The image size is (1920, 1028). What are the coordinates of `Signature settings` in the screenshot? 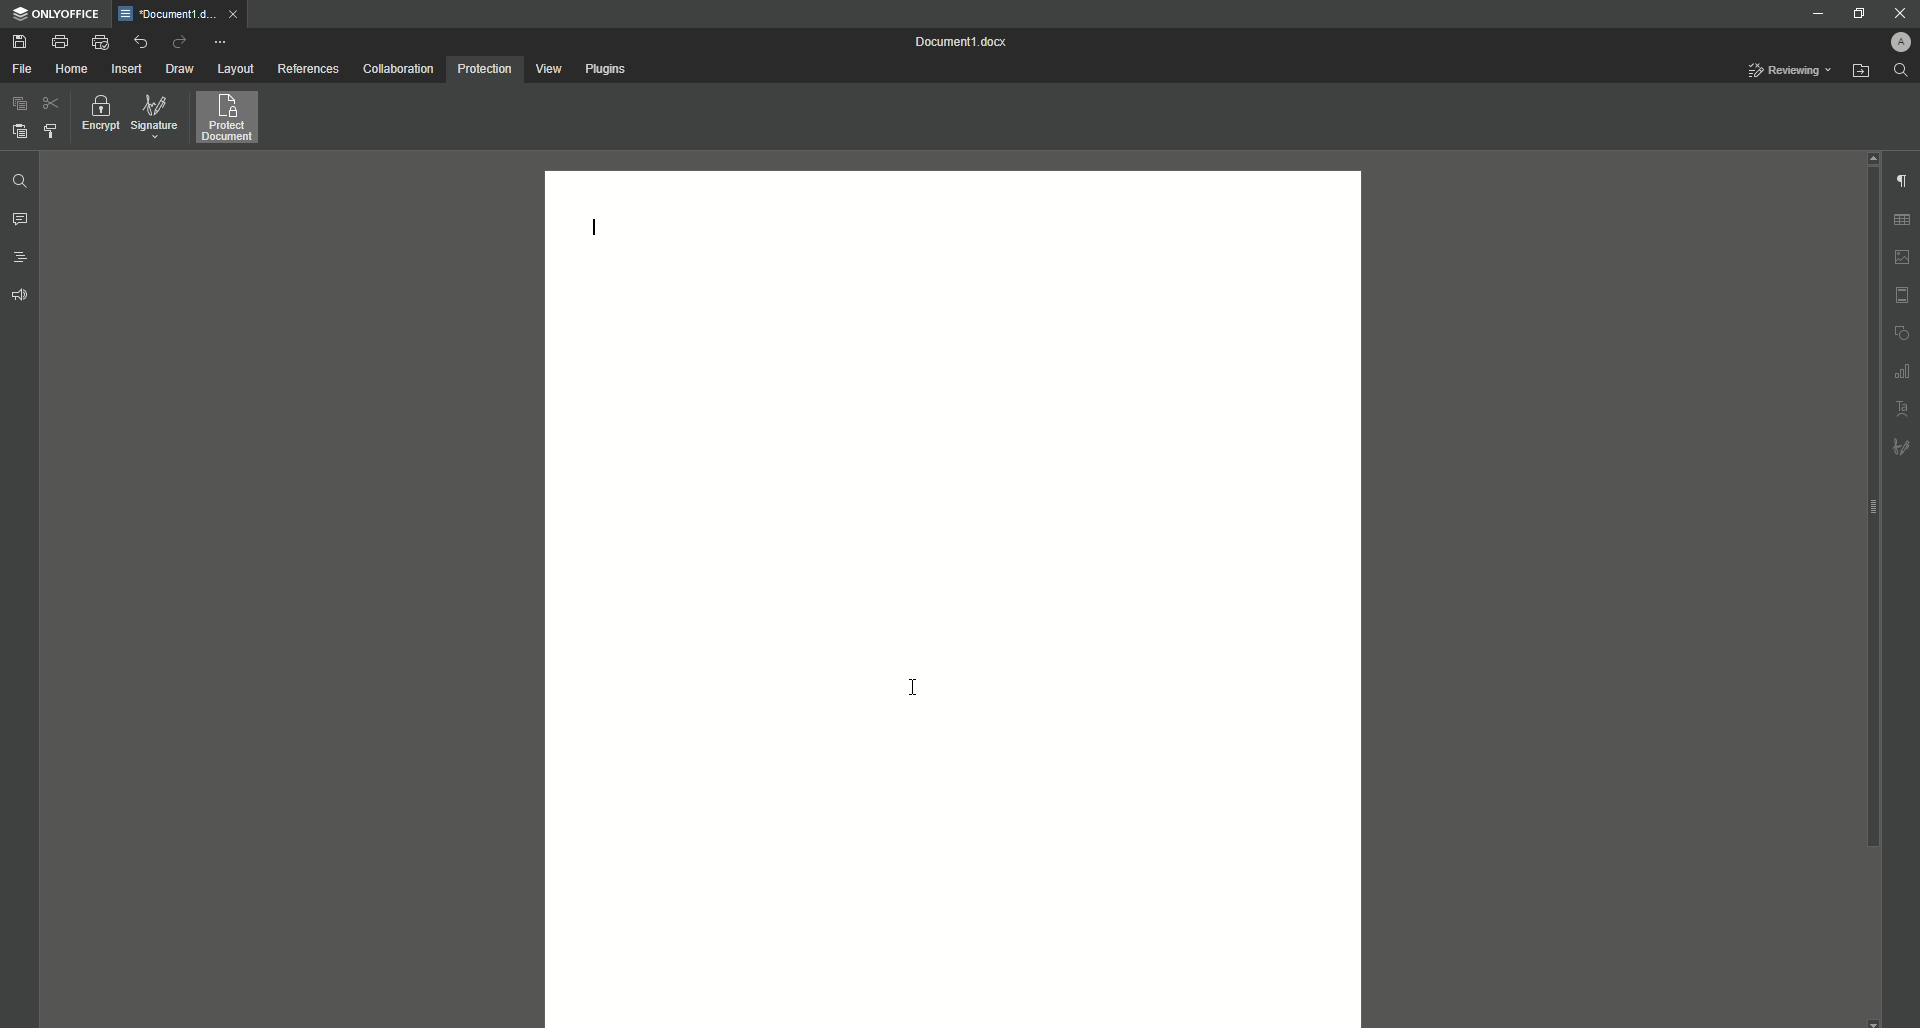 It's located at (1904, 449).